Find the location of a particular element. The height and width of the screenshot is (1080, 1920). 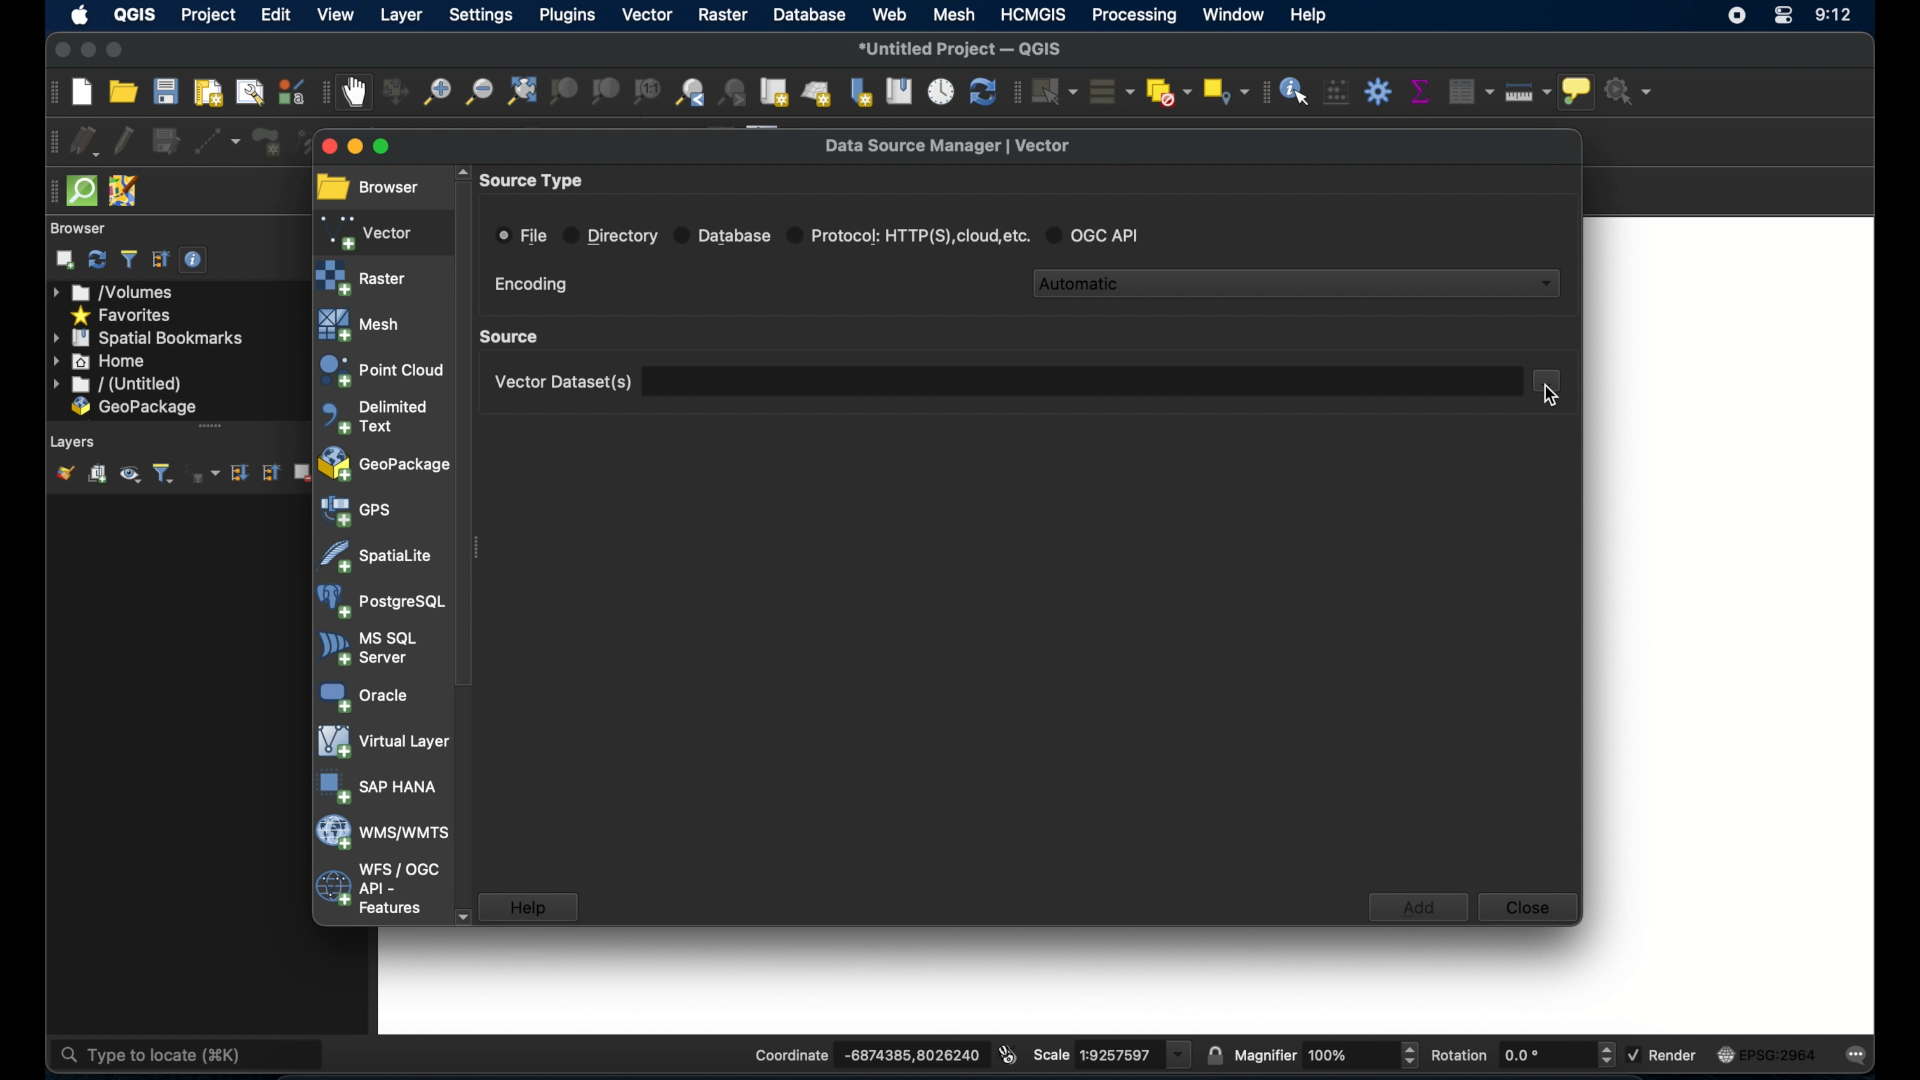

quicksom is located at coordinates (81, 192).